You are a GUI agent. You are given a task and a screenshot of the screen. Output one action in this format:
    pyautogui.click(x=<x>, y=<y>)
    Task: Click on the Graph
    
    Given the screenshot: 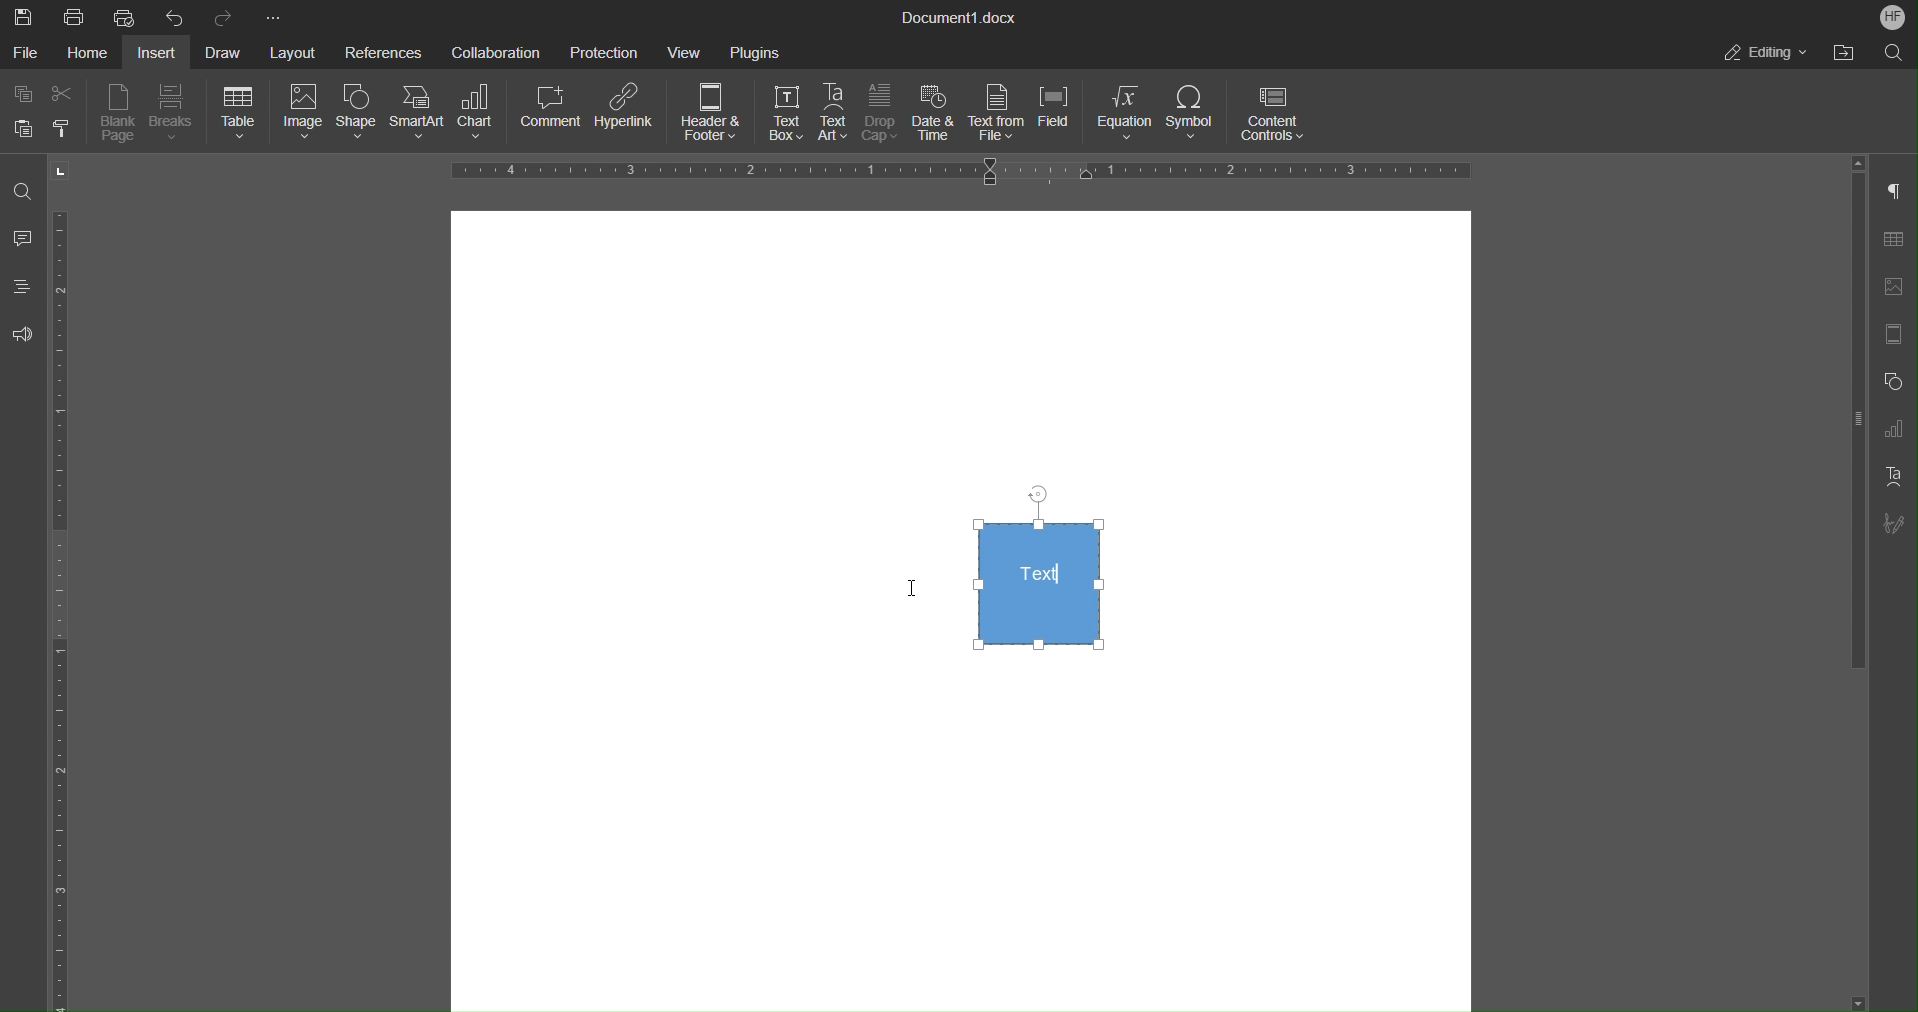 What is the action you would take?
    pyautogui.click(x=1901, y=429)
    